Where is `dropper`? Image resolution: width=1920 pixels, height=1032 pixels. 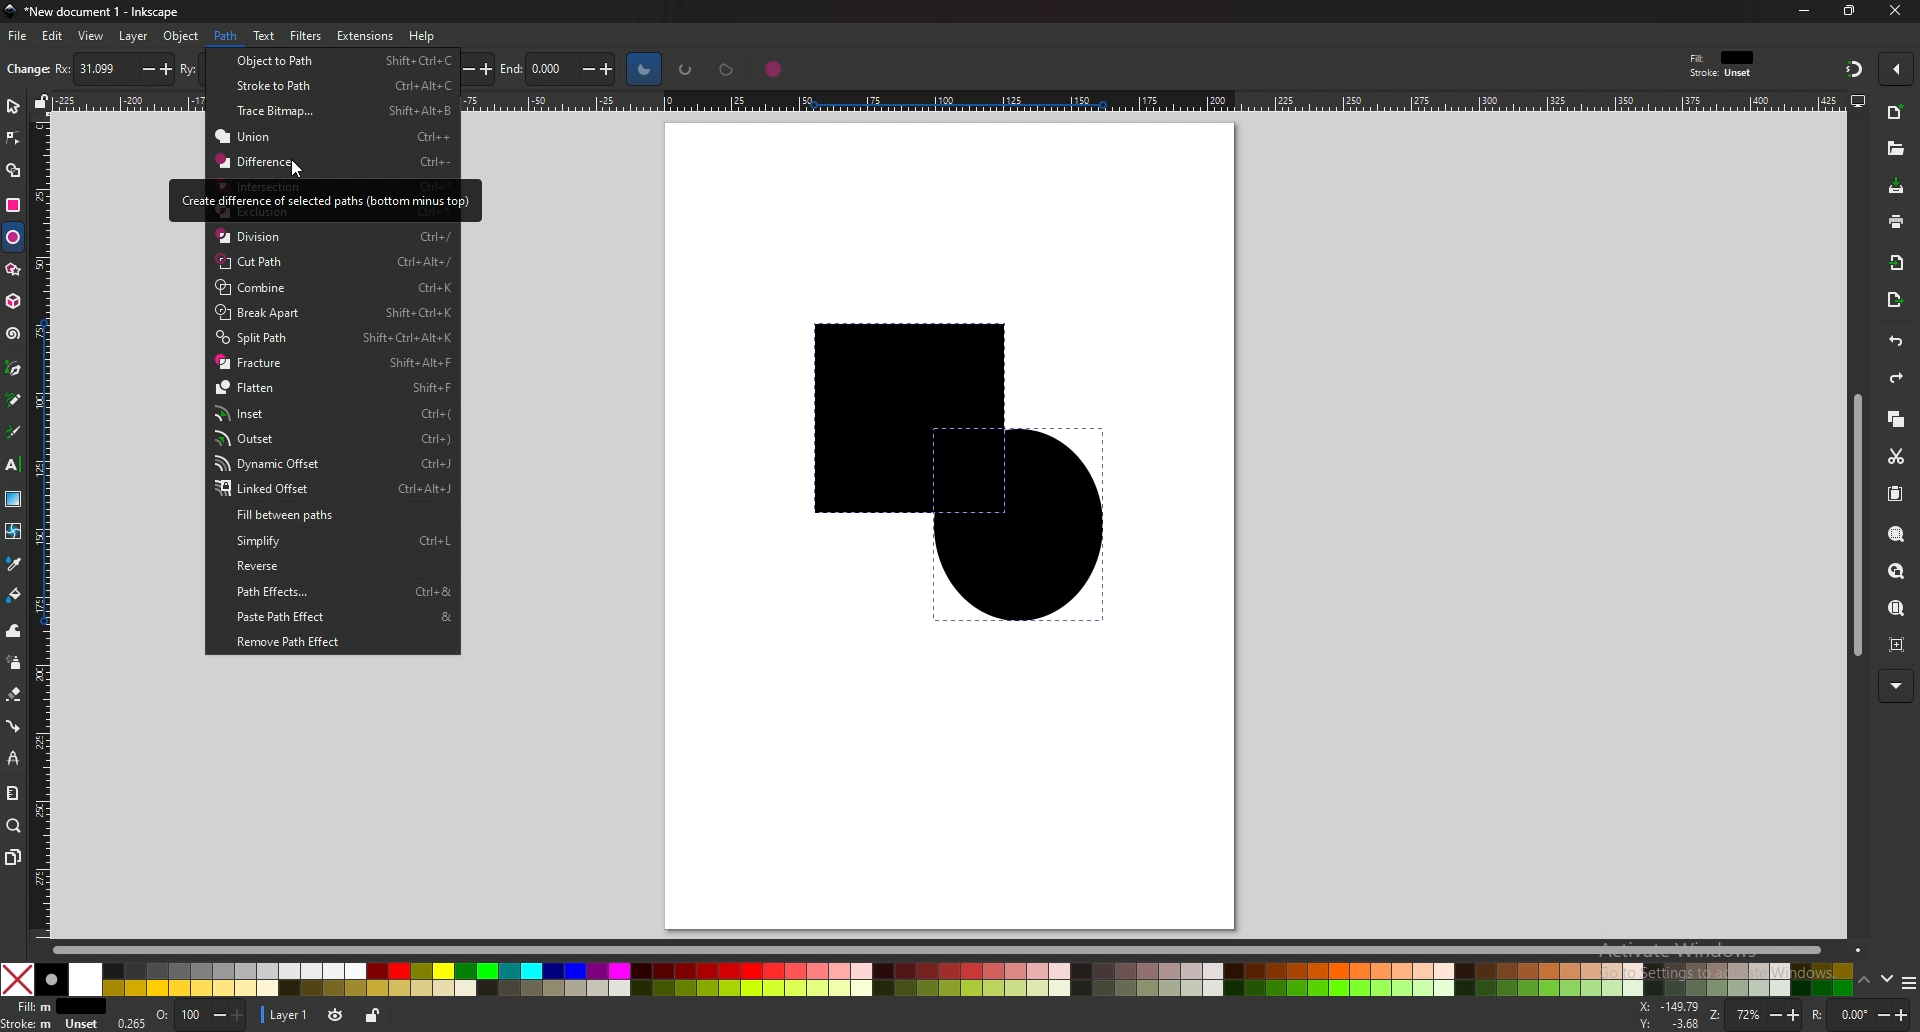 dropper is located at coordinates (15, 565).